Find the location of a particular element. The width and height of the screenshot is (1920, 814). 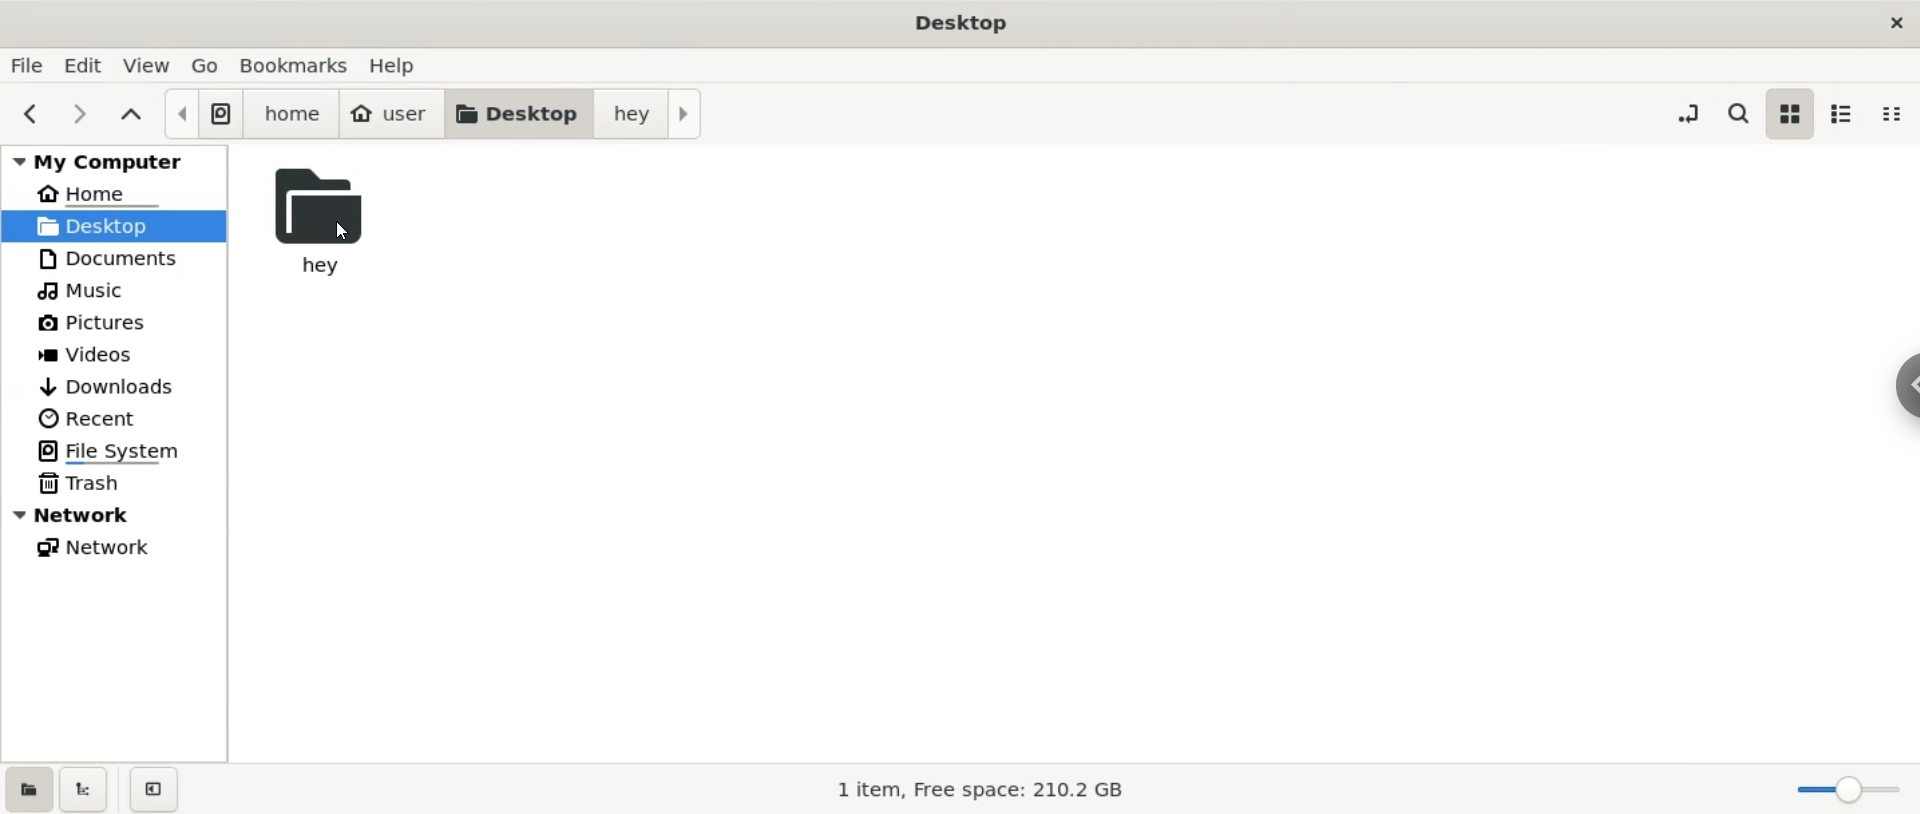

hey folder is located at coordinates (333, 223).